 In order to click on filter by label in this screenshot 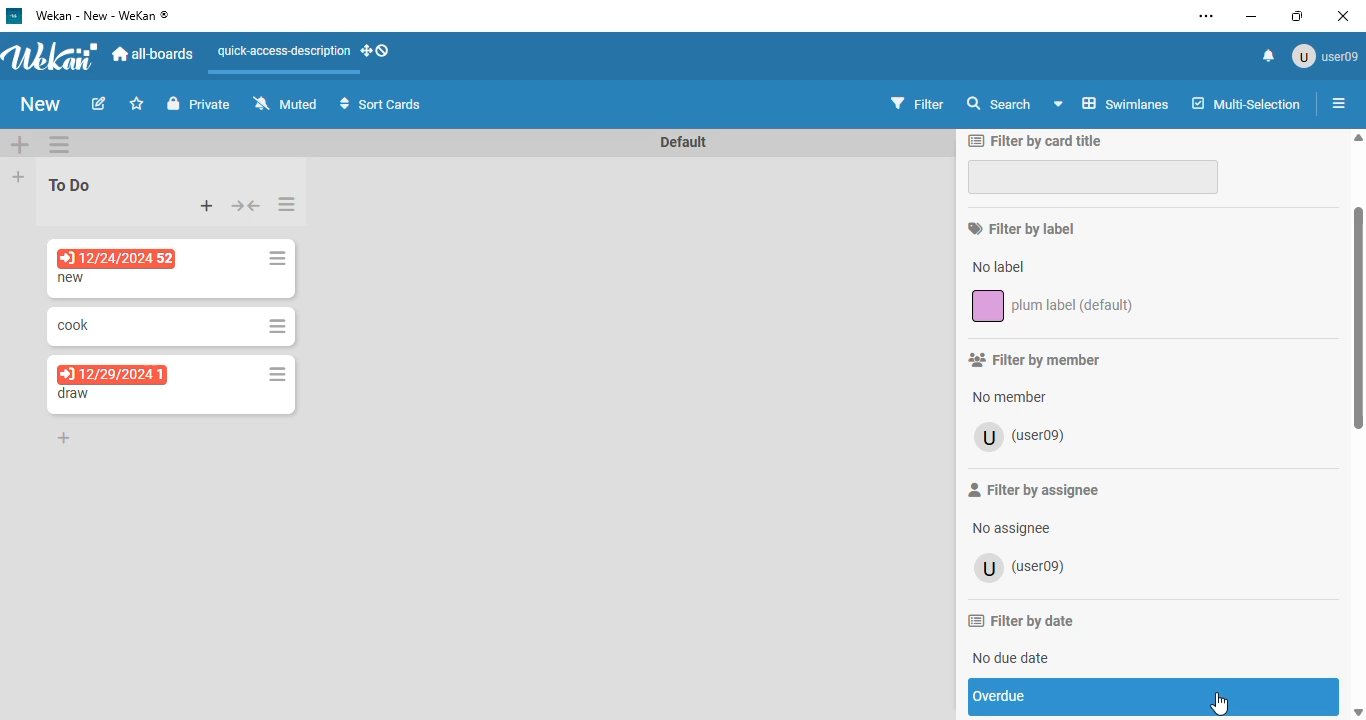, I will do `click(1021, 228)`.